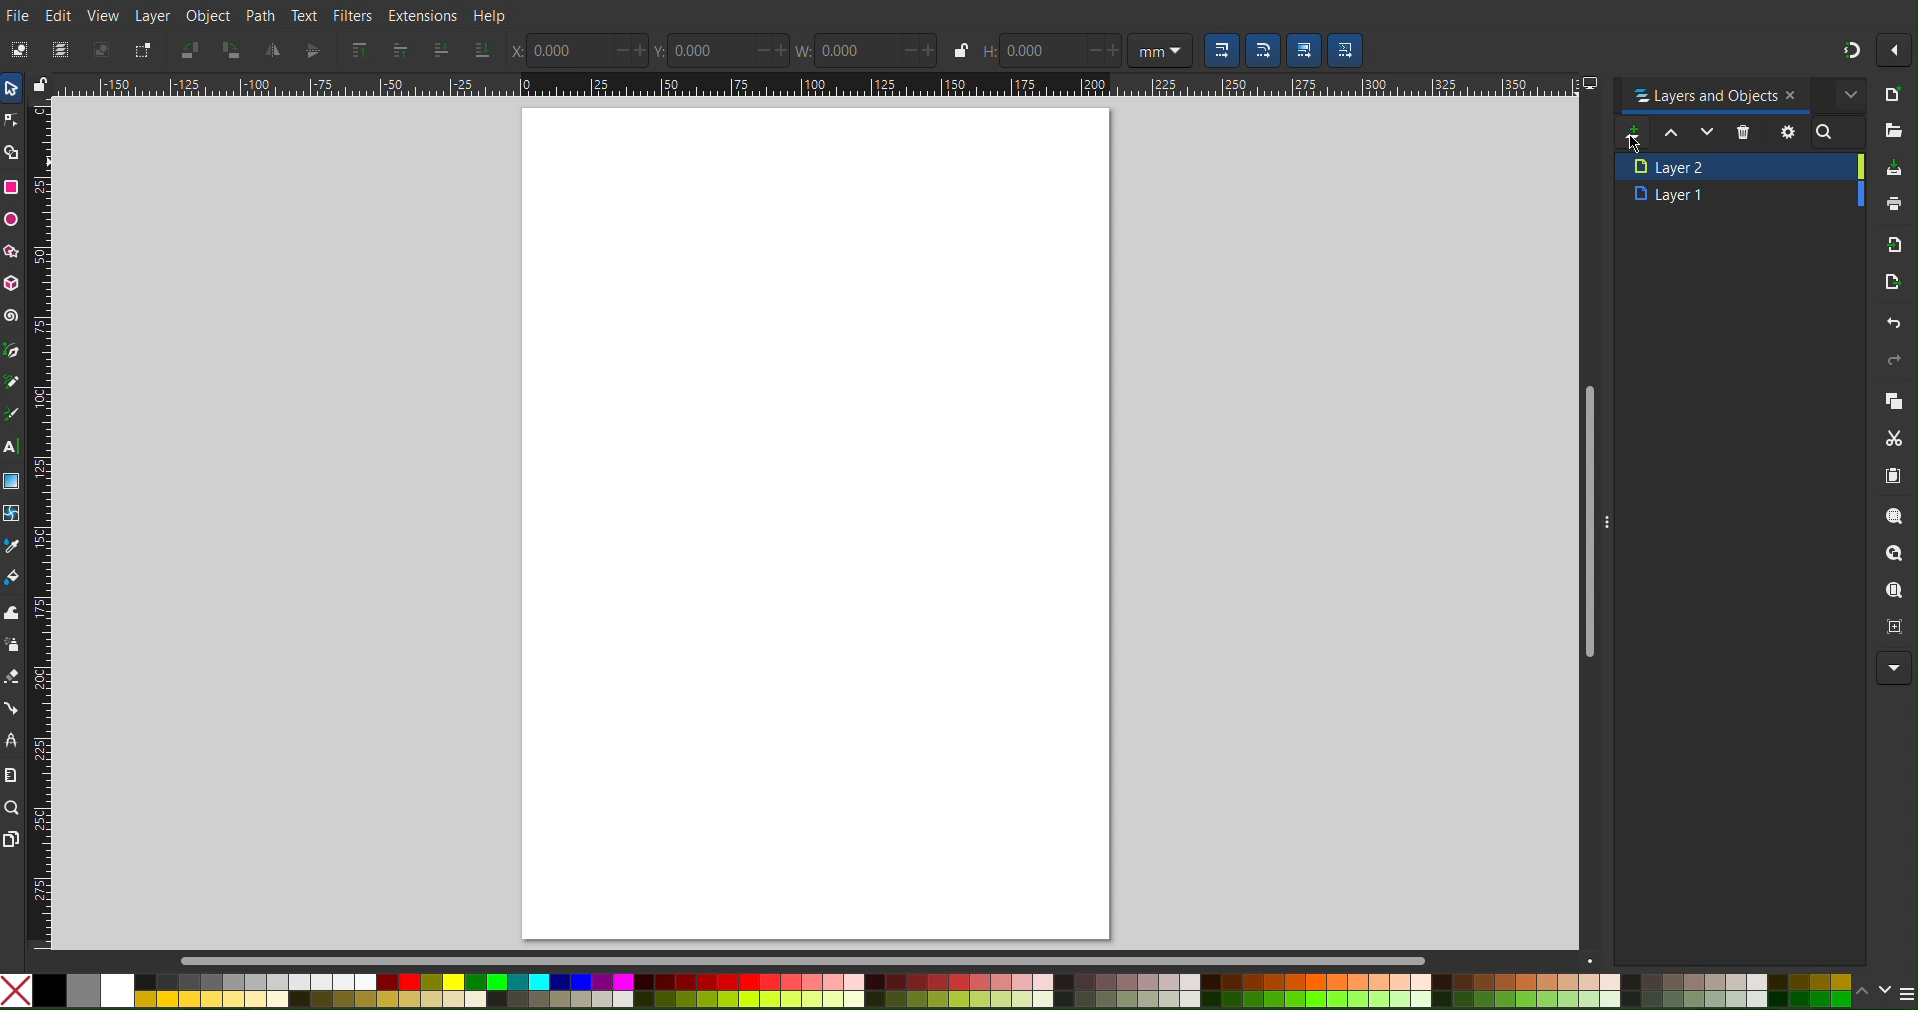 This screenshot has width=1918, height=1010. Describe the element at coordinates (209, 15) in the screenshot. I see `Object` at that location.